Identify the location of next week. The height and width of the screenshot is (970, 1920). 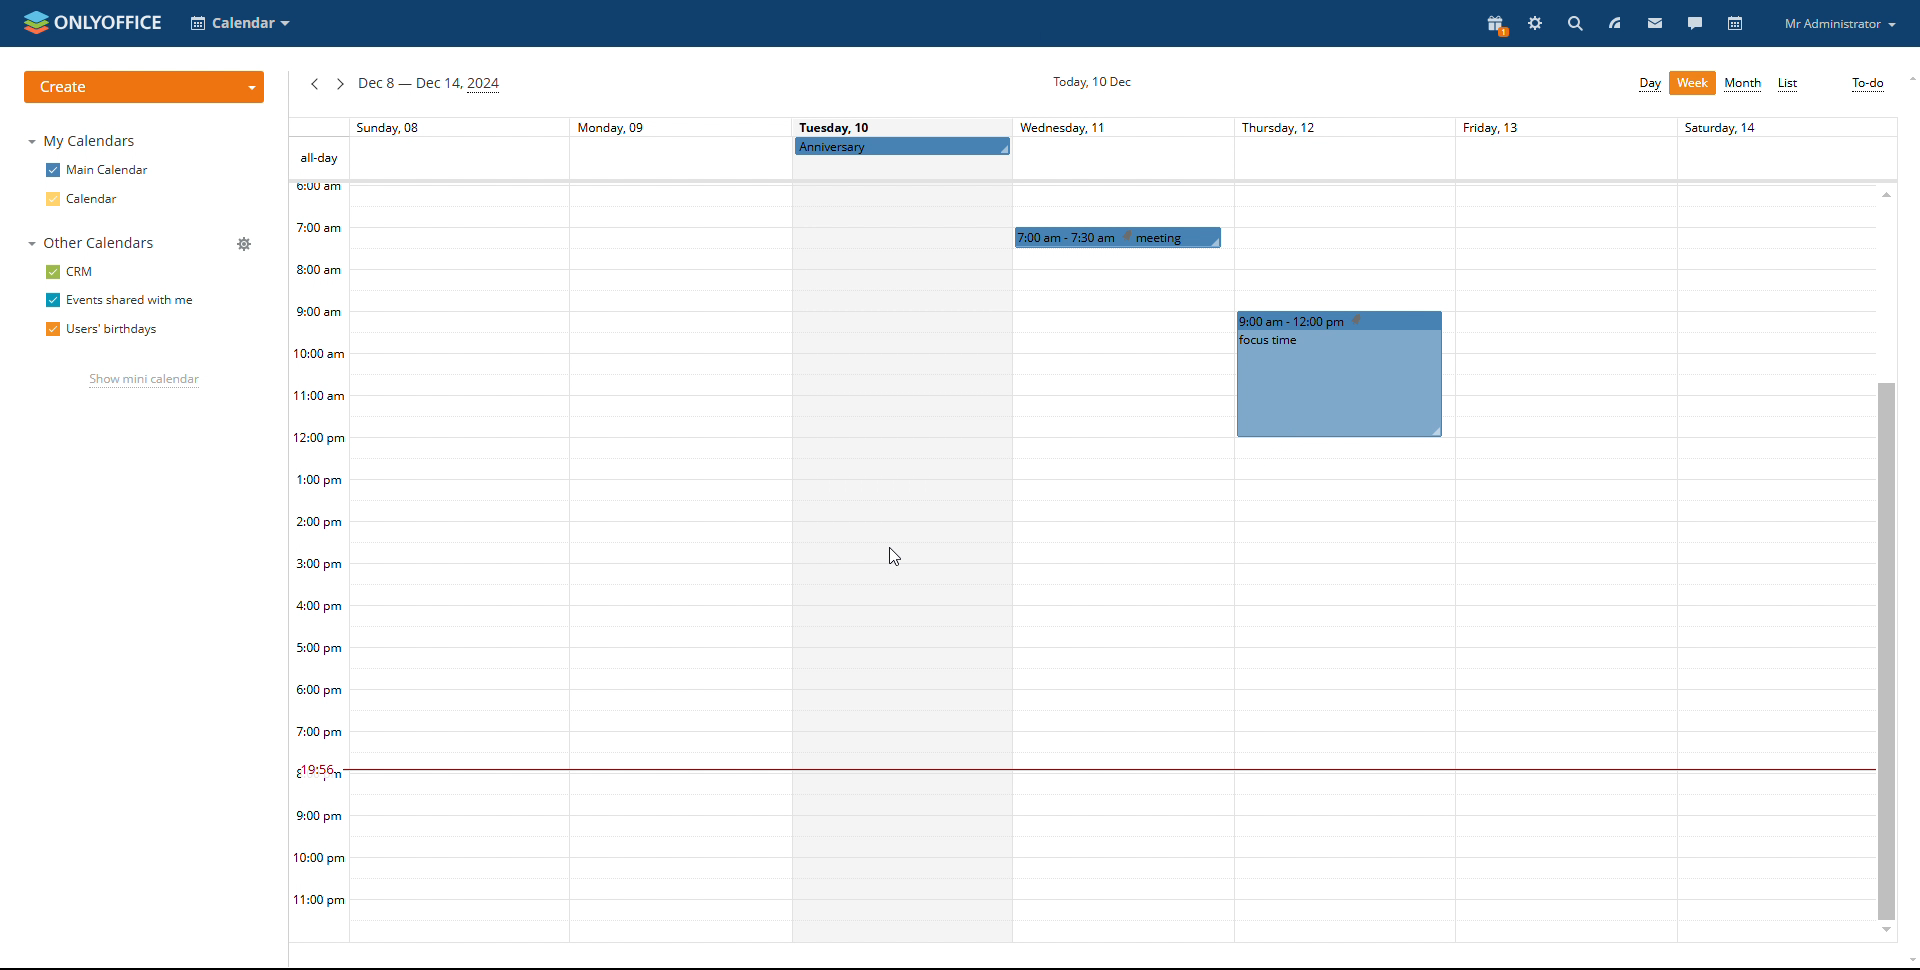
(339, 84).